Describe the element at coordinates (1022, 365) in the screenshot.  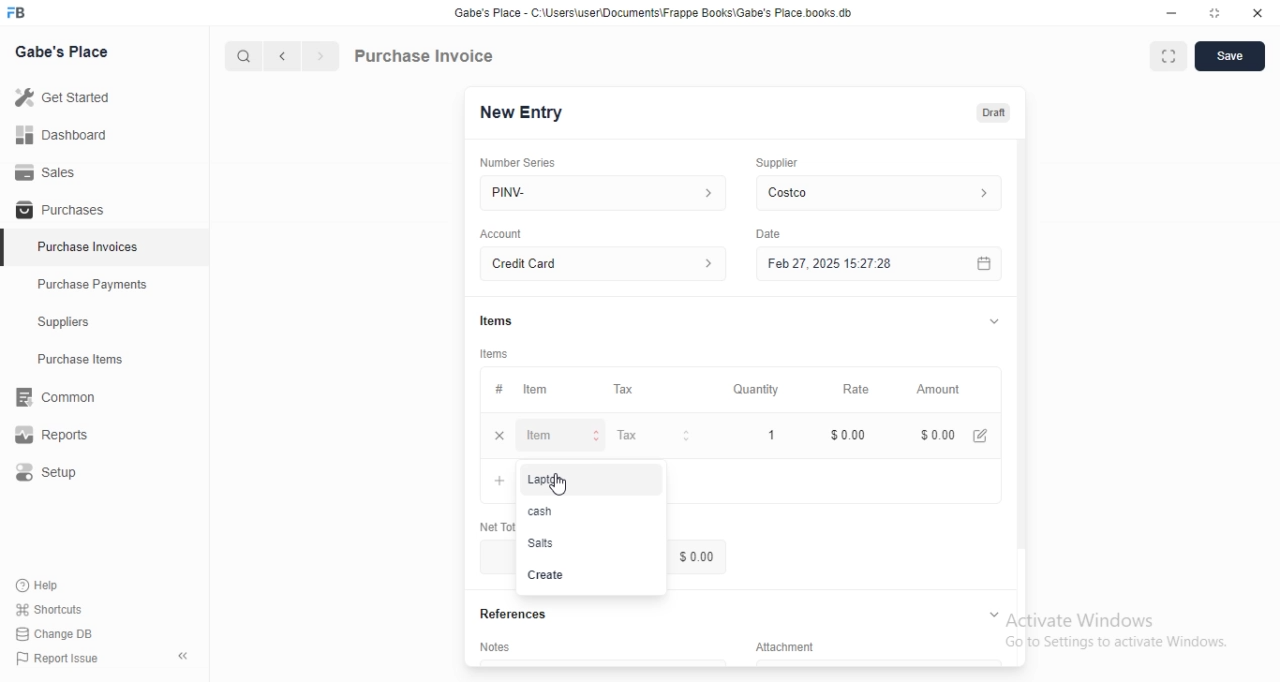
I see `Vertical slide bar` at that location.